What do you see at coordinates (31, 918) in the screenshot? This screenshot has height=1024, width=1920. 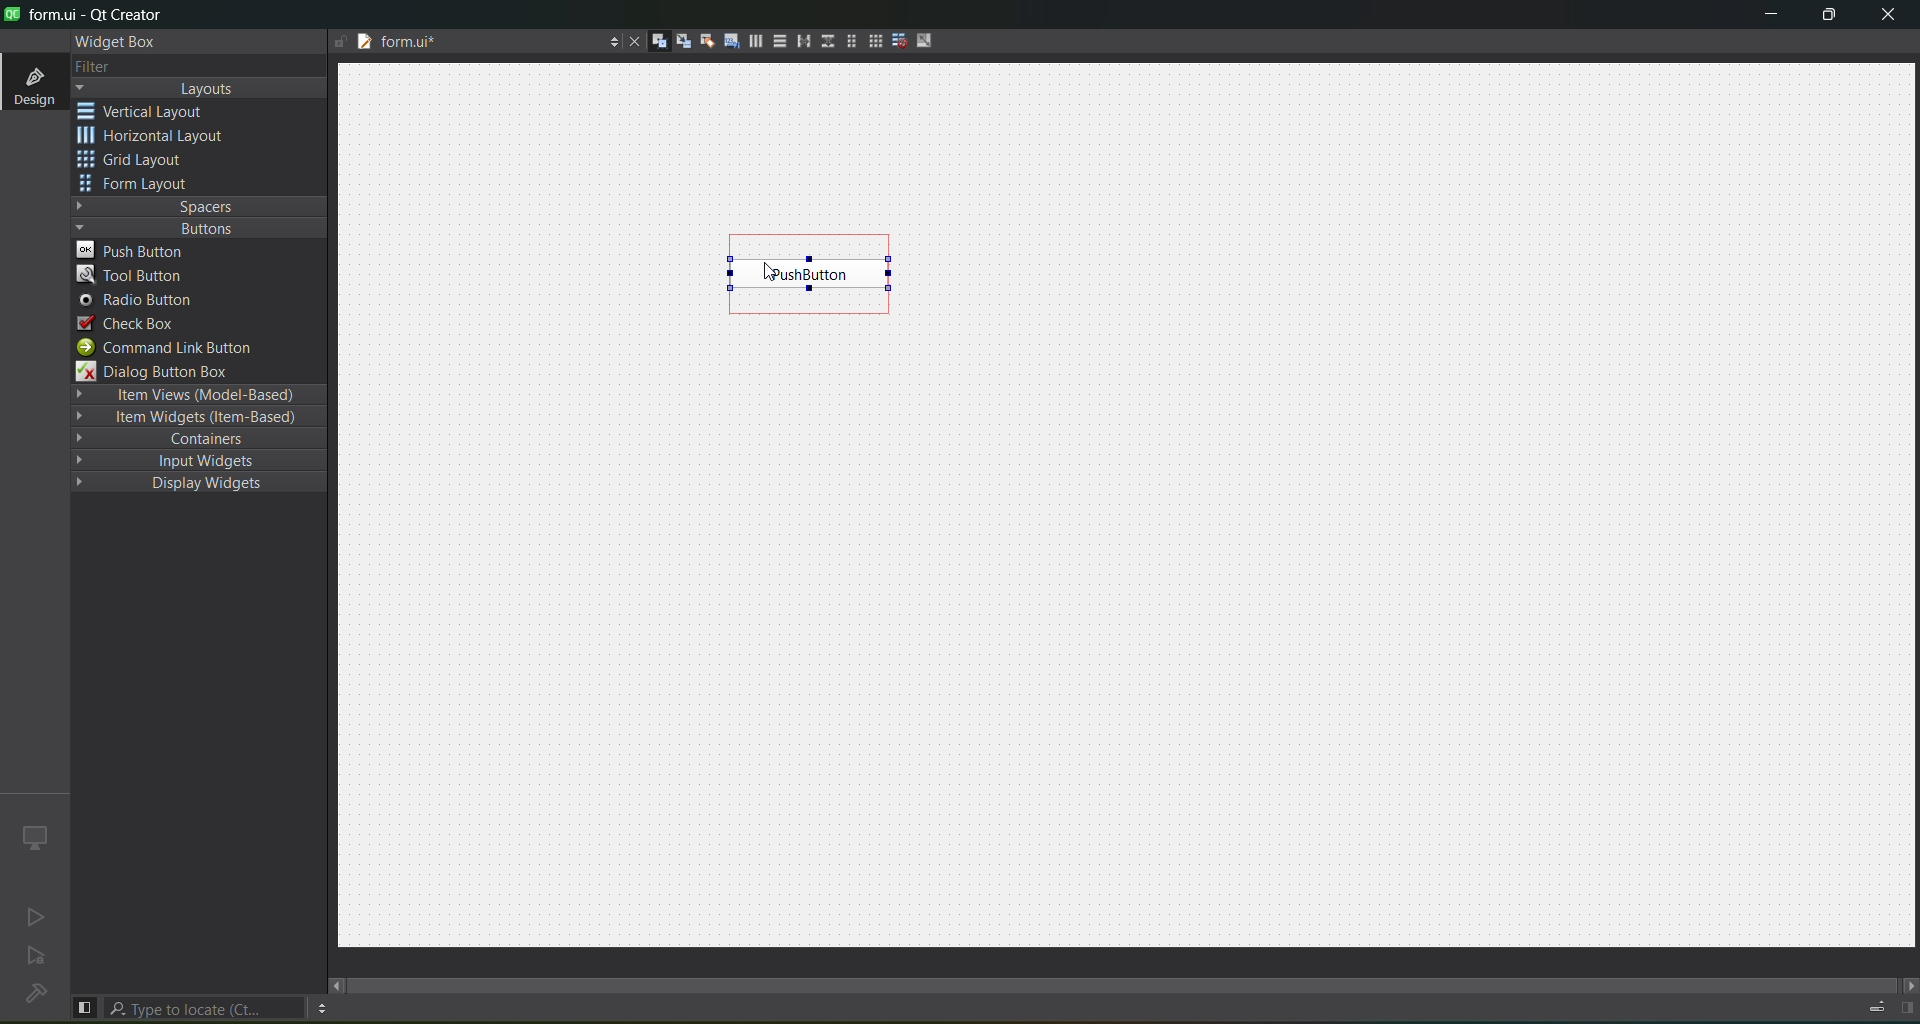 I see `no active` at bounding box center [31, 918].